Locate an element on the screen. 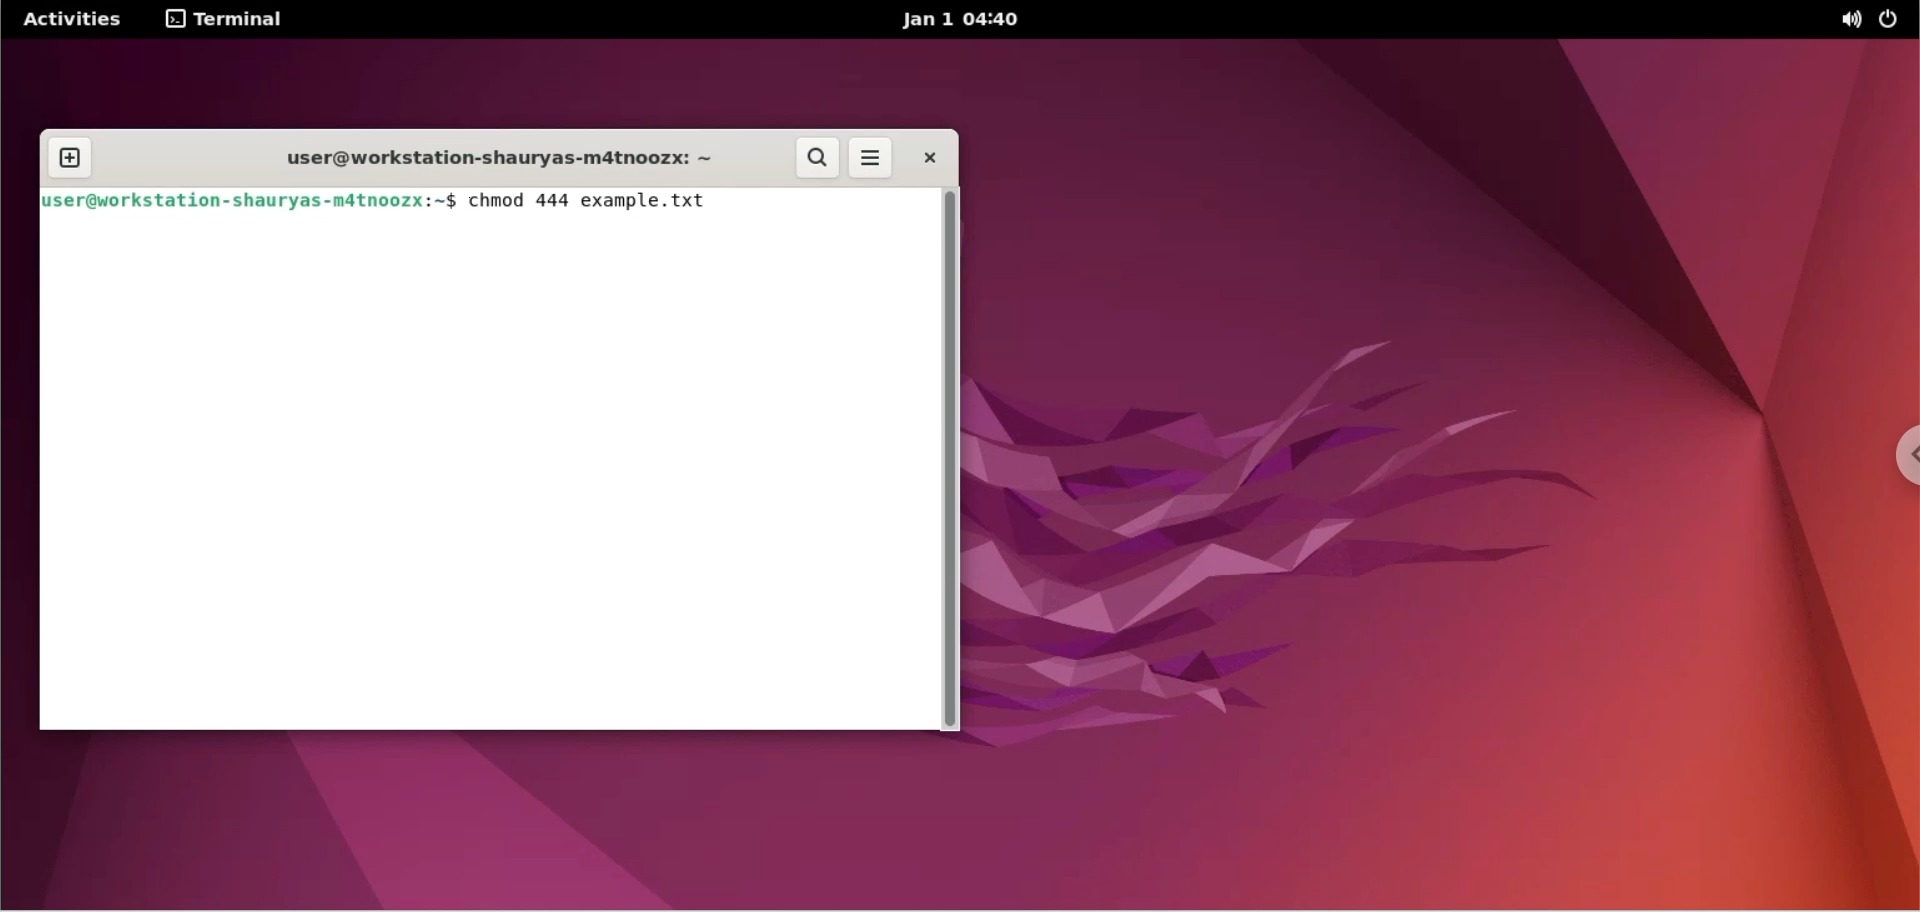 This screenshot has width=1920, height=912. user@workstation-shauryas-mdtnoozx: ~ is located at coordinates (492, 157).